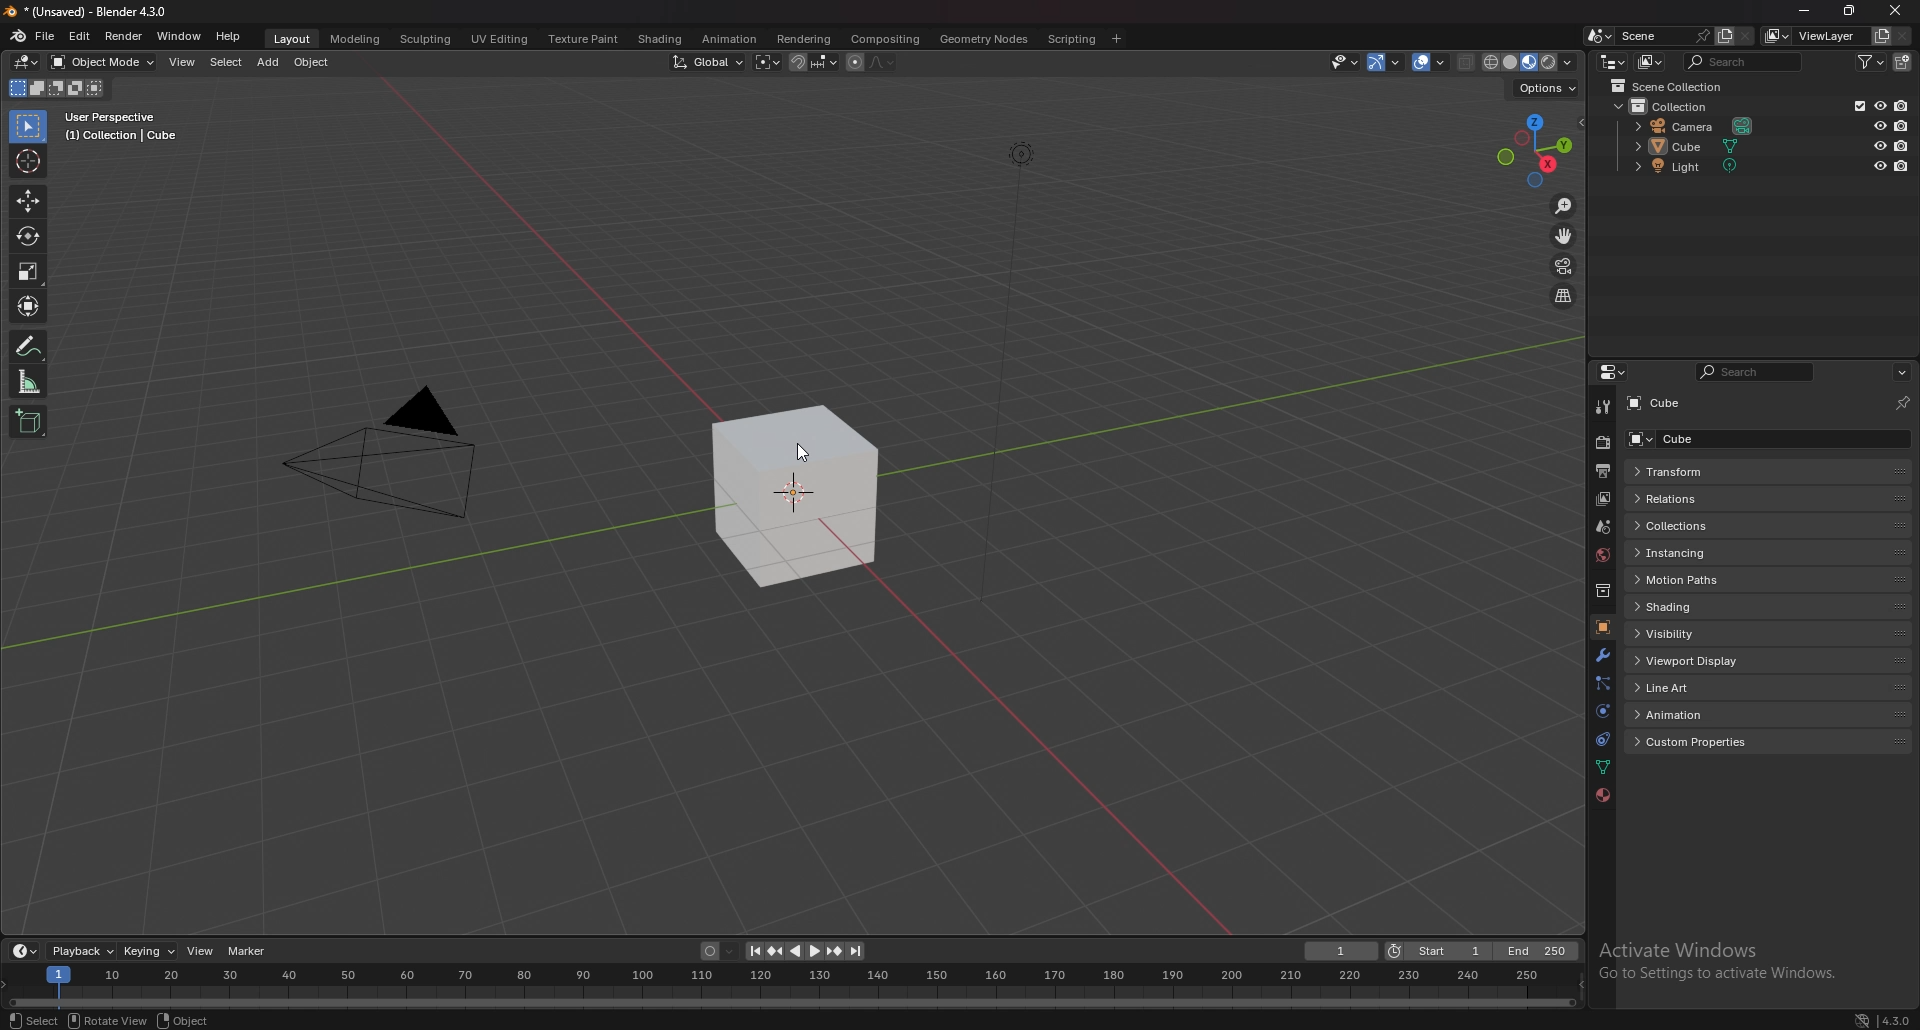 The height and width of the screenshot is (1030, 1920). What do you see at coordinates (30, 305) in the screenshot?
I see `transform` at bounding box center [30, 305].